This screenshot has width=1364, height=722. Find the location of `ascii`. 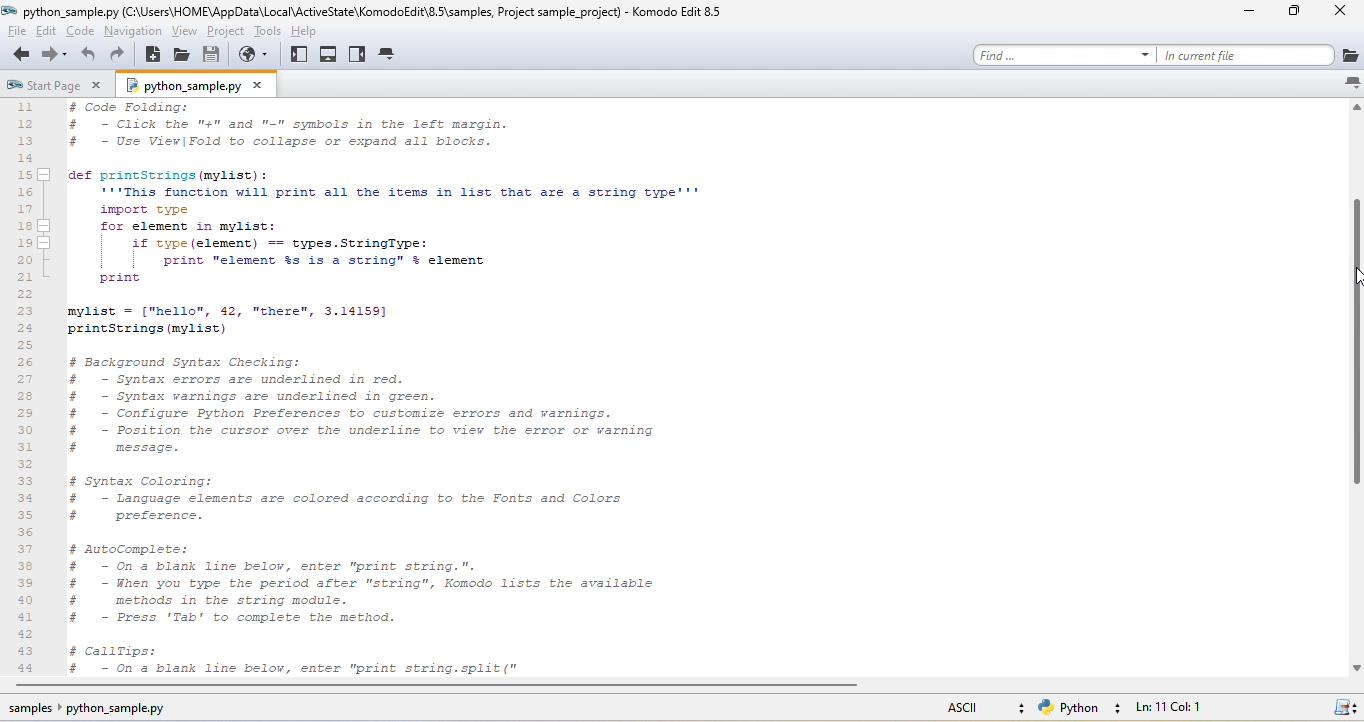

ascii is located at coordinates (981, 705).